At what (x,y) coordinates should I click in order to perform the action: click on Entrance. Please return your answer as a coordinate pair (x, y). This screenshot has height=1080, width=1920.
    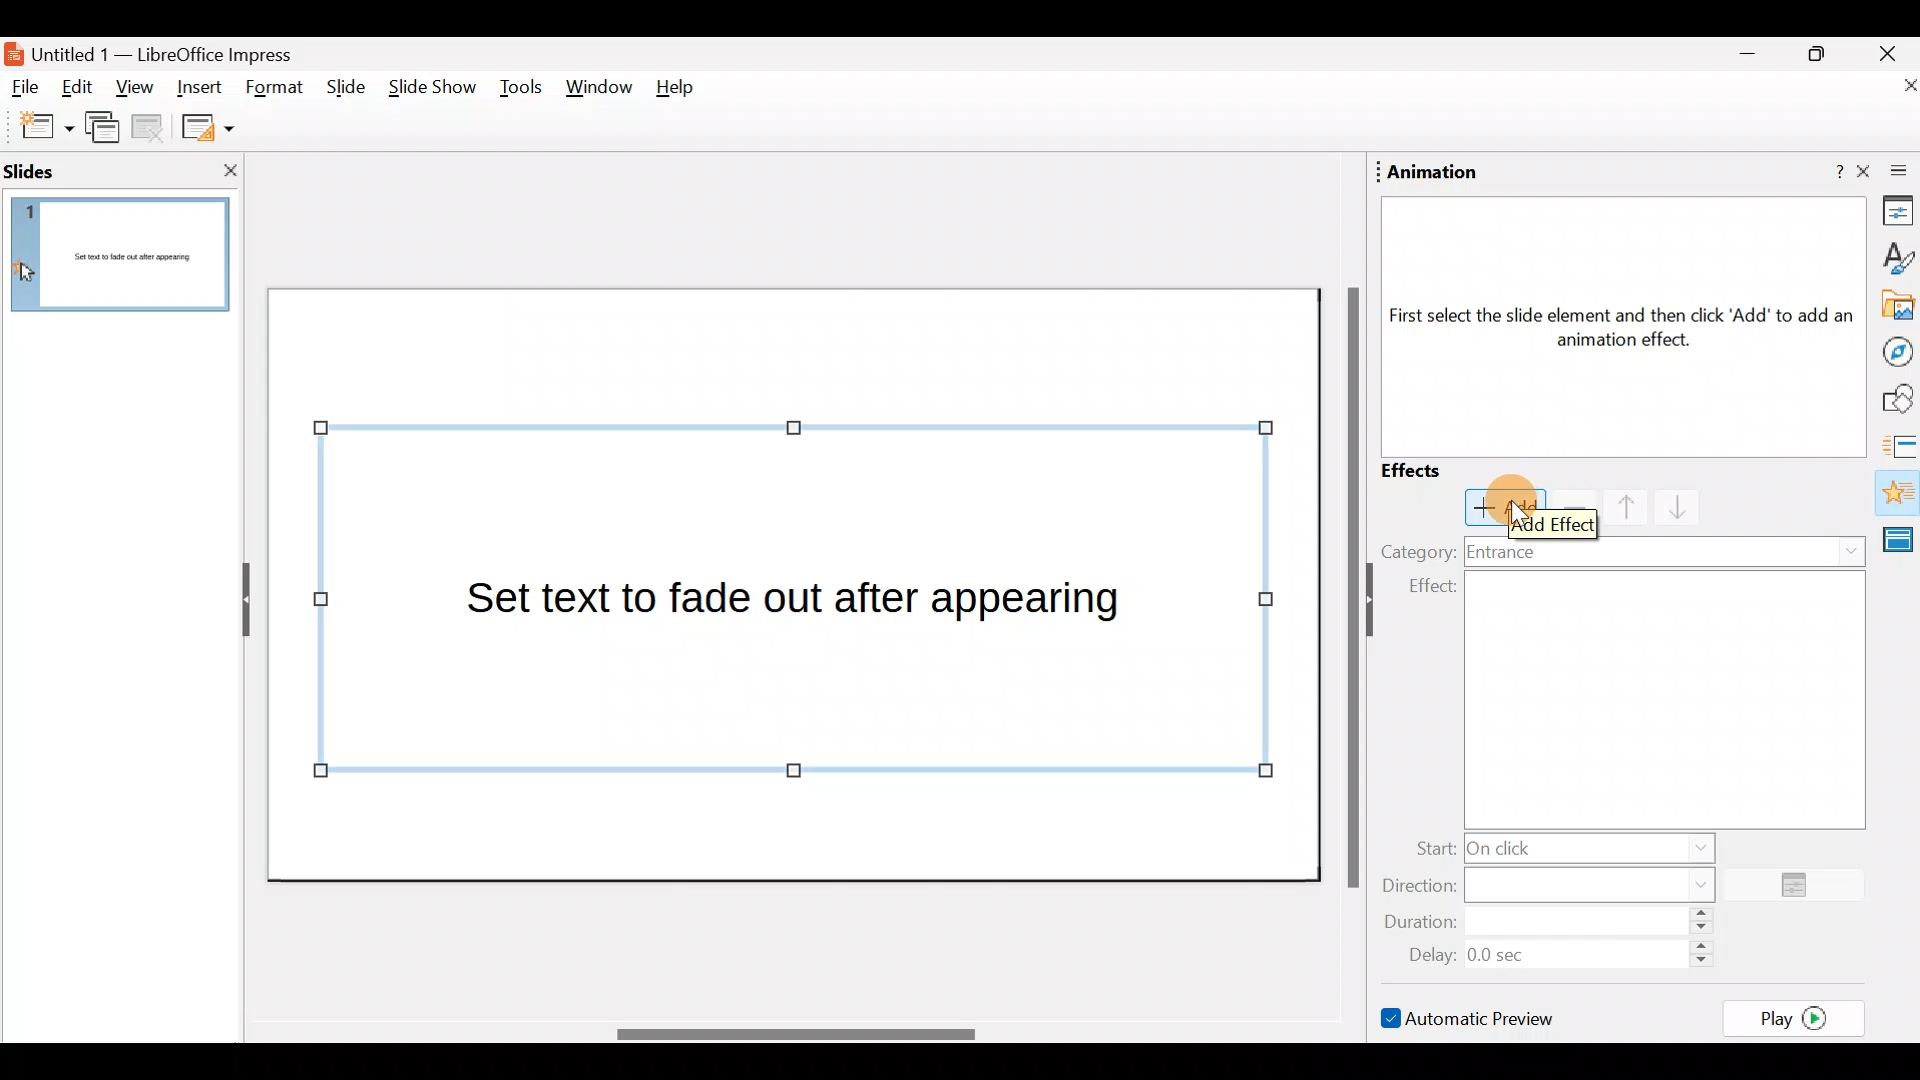
    Looking at the image, I should click on (1668, 550).